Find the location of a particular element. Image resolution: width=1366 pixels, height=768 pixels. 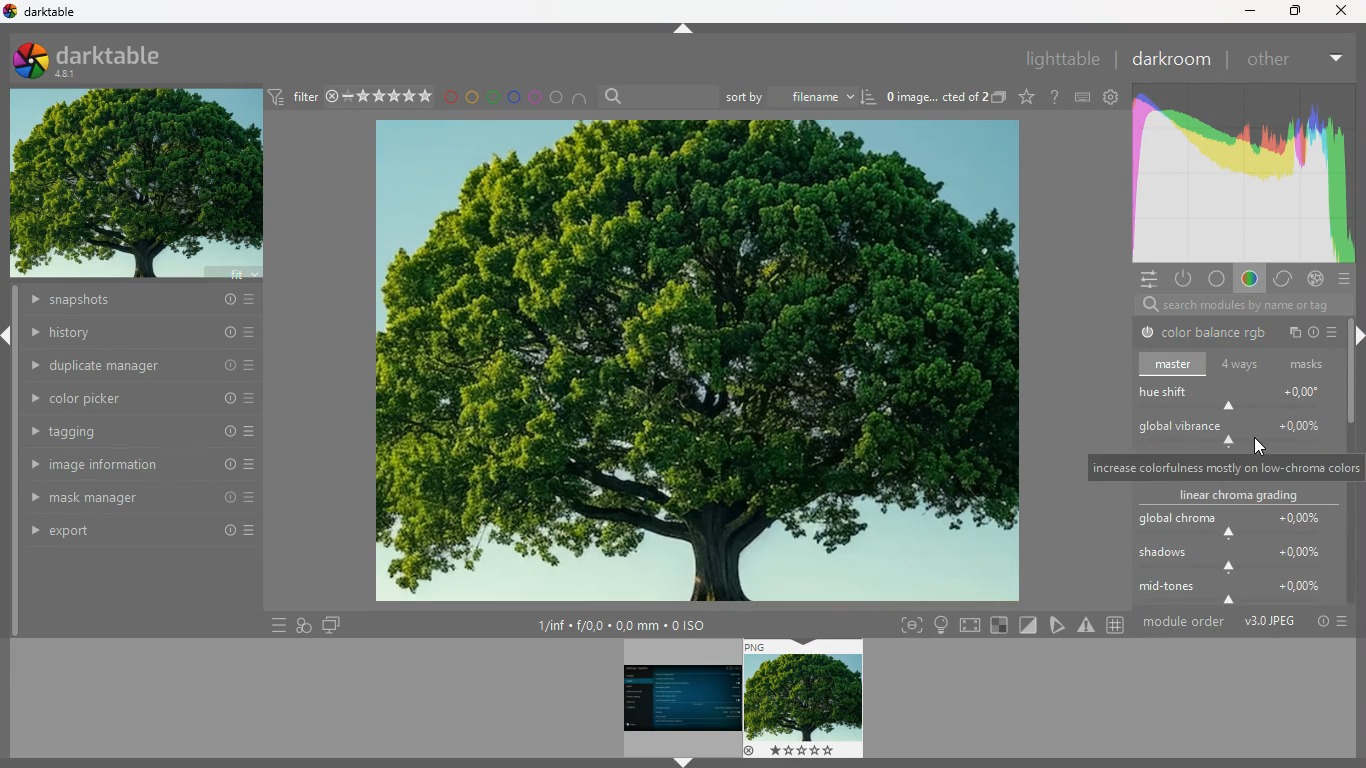

message is located at coordinates (1223, 468).